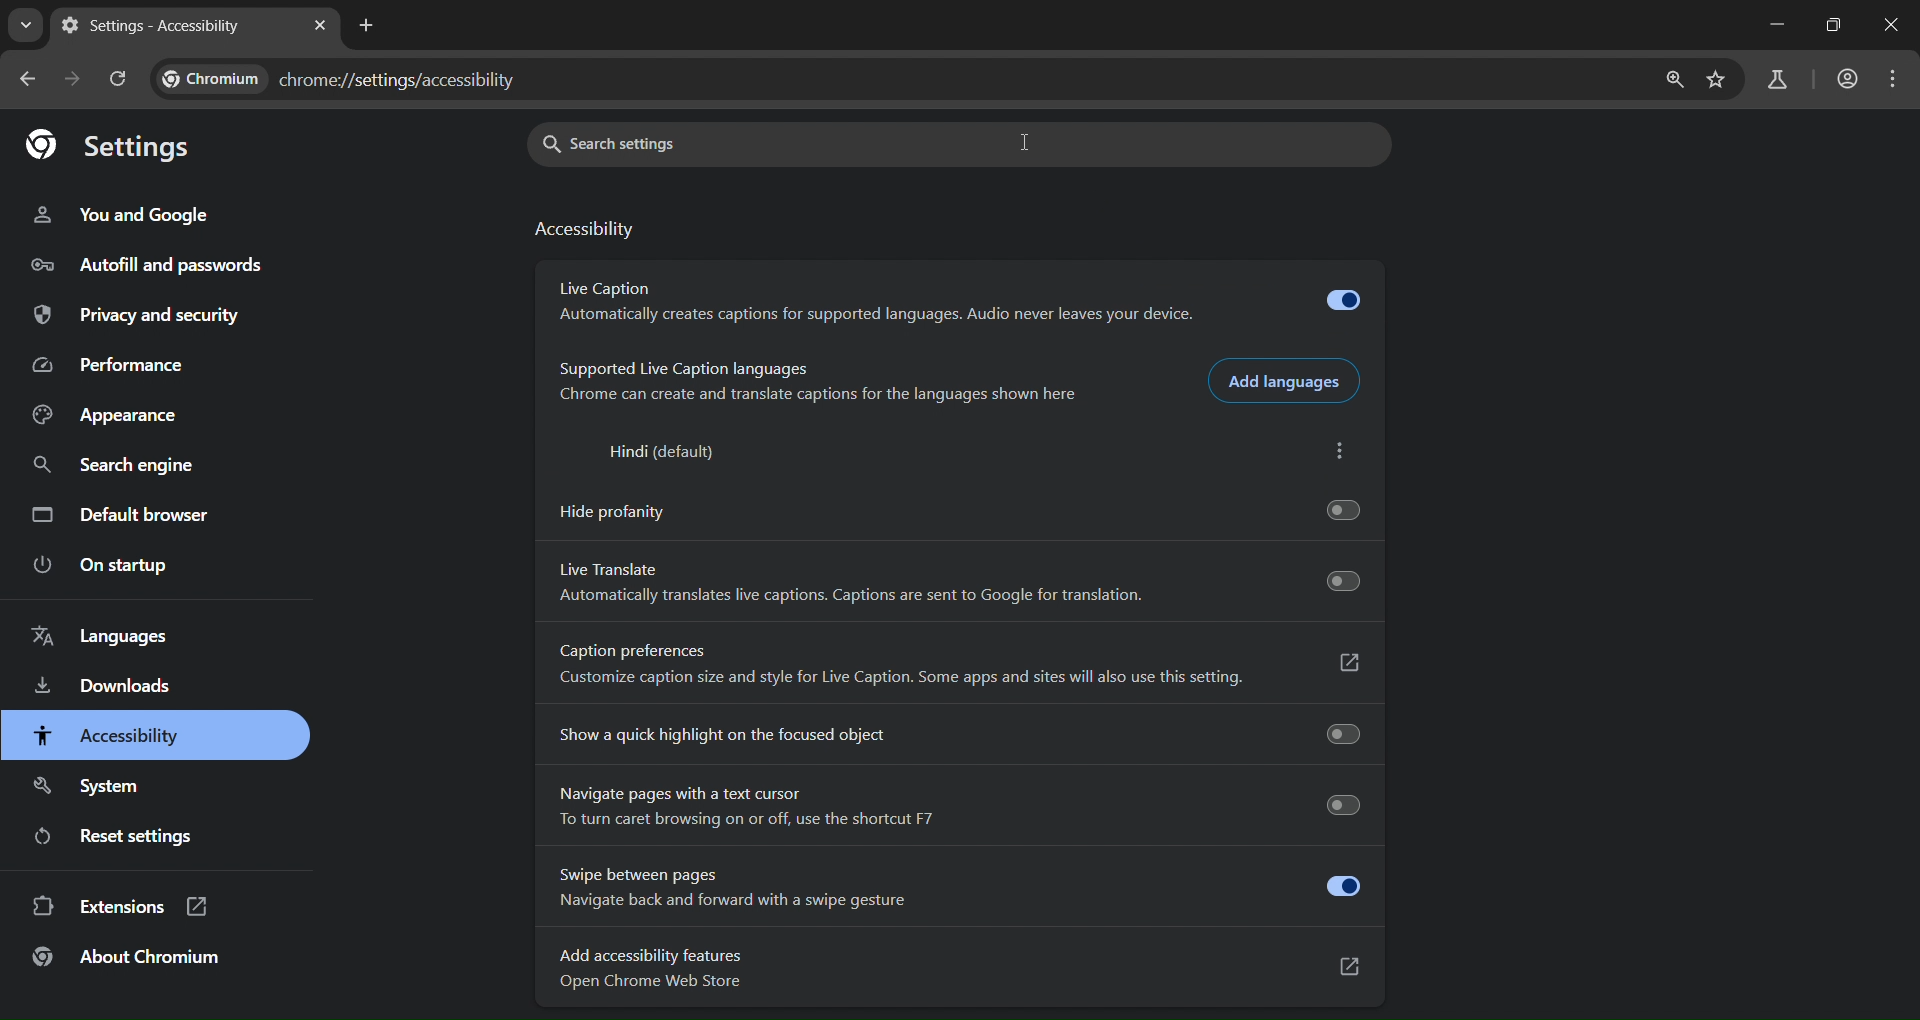 The height and width of the screenshot is (1020, 1920). I want to click on restore down, so click(1834, 25).